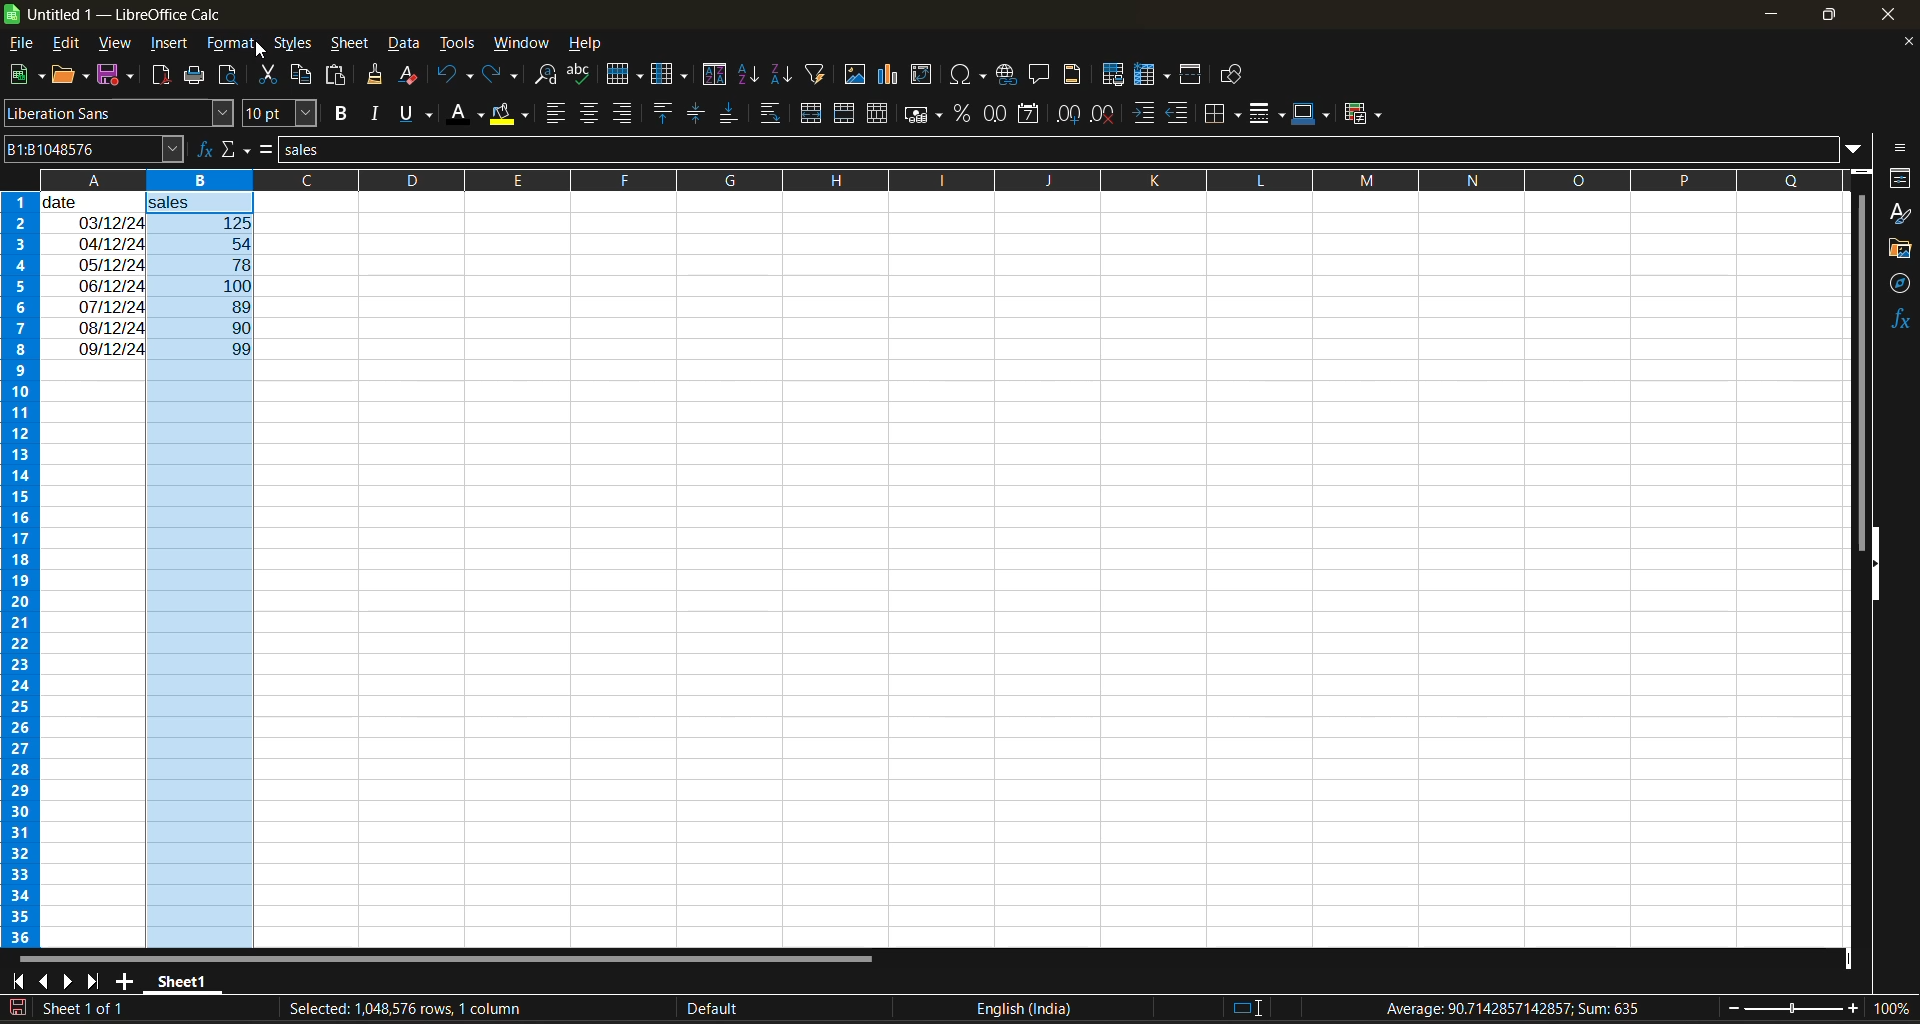  I want to click on align right, so click(623, 112).